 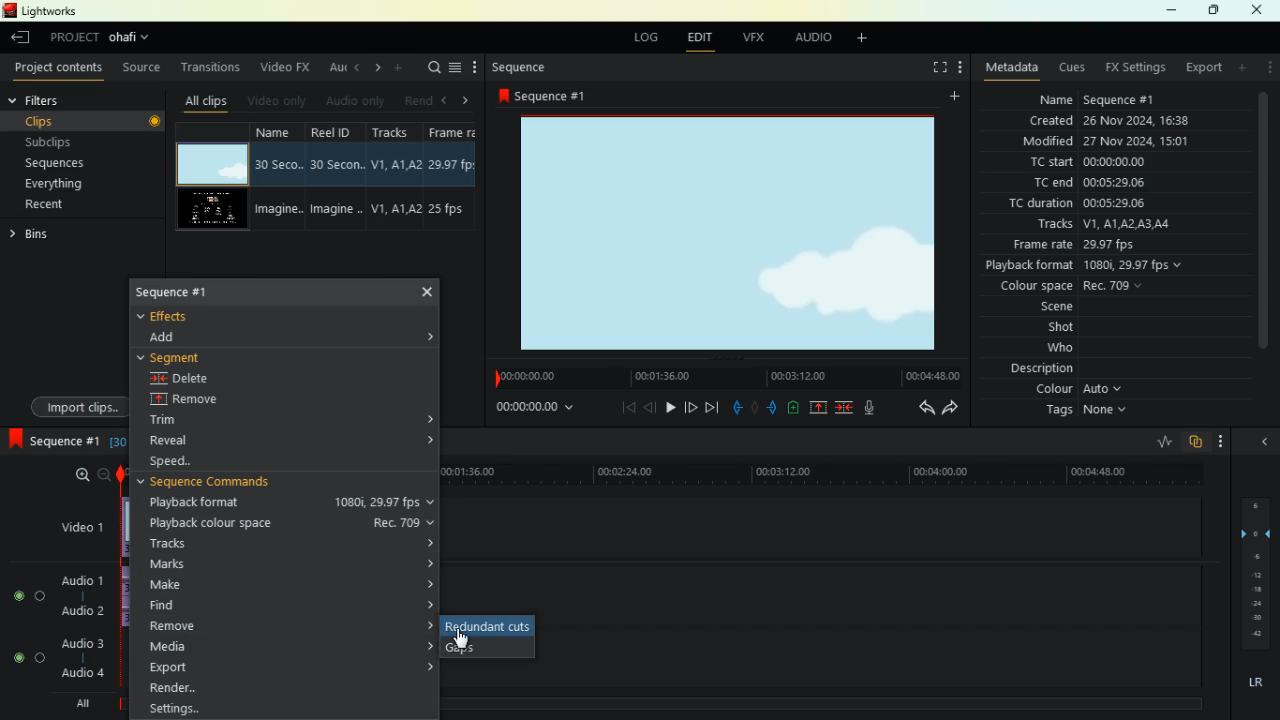 What do you see at coordinates (282, 710) in the screenshot?
I see `settings` at bounding box center [282, 710].